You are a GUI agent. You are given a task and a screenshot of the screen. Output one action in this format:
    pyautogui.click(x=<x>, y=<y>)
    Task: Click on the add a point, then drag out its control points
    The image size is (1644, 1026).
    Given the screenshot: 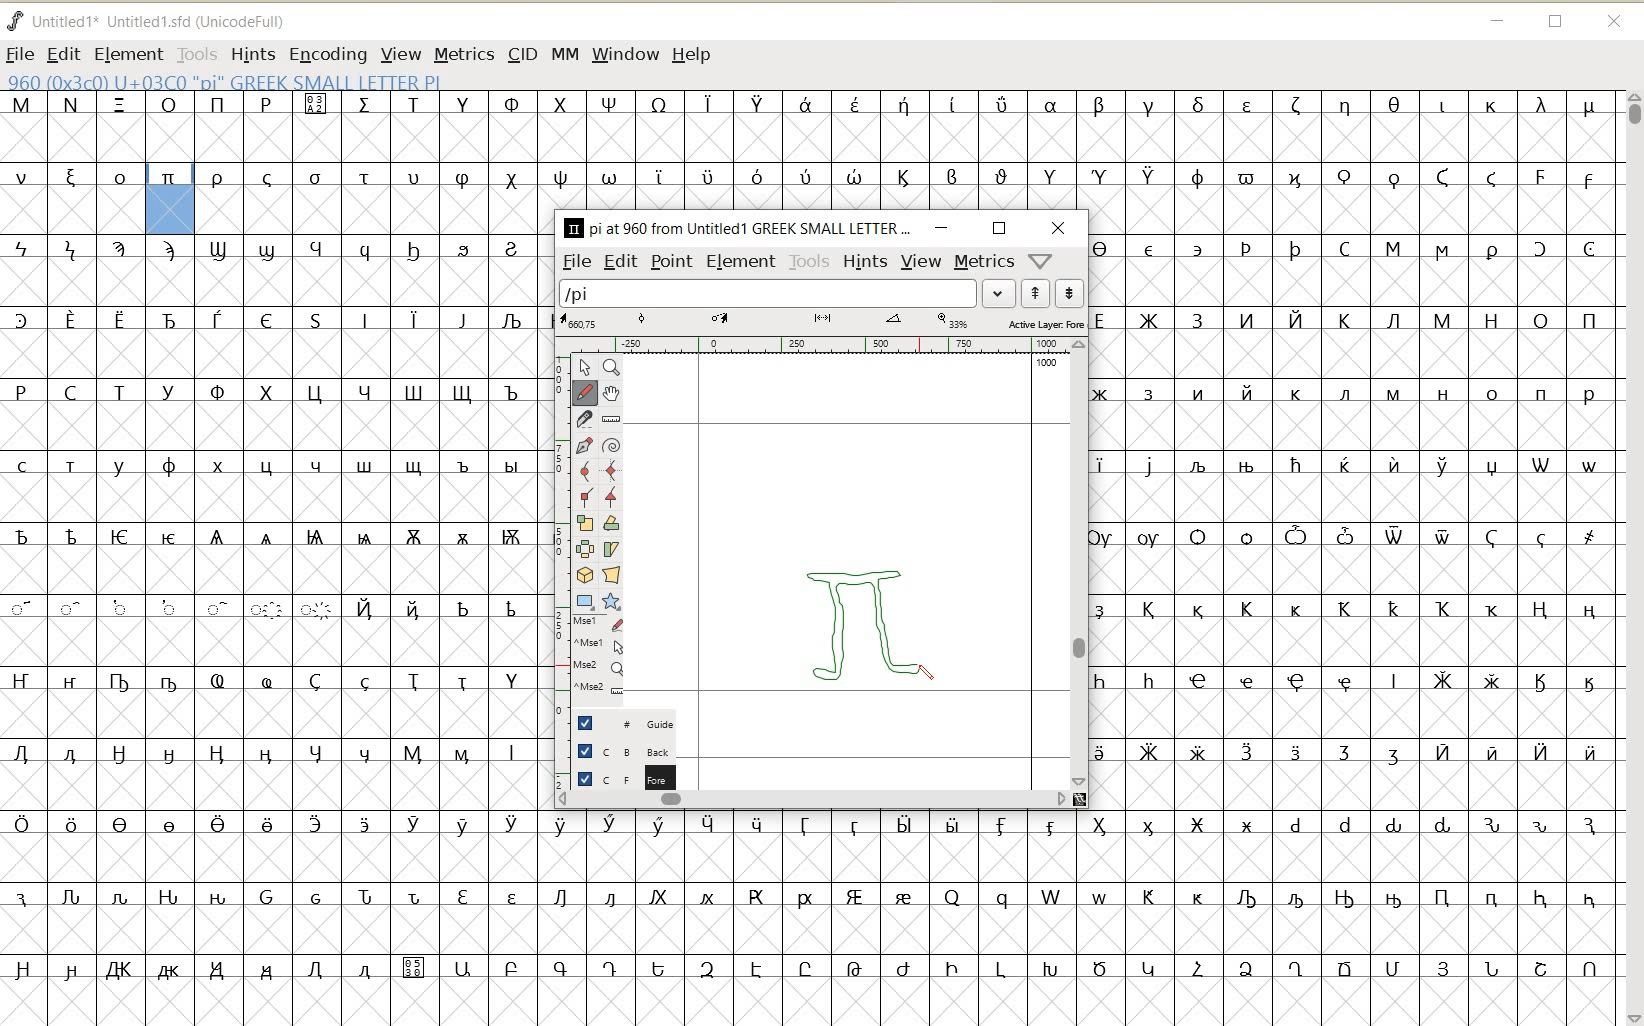 What is the action you would take?
    pyautogui.click(x=584, y=443)
    